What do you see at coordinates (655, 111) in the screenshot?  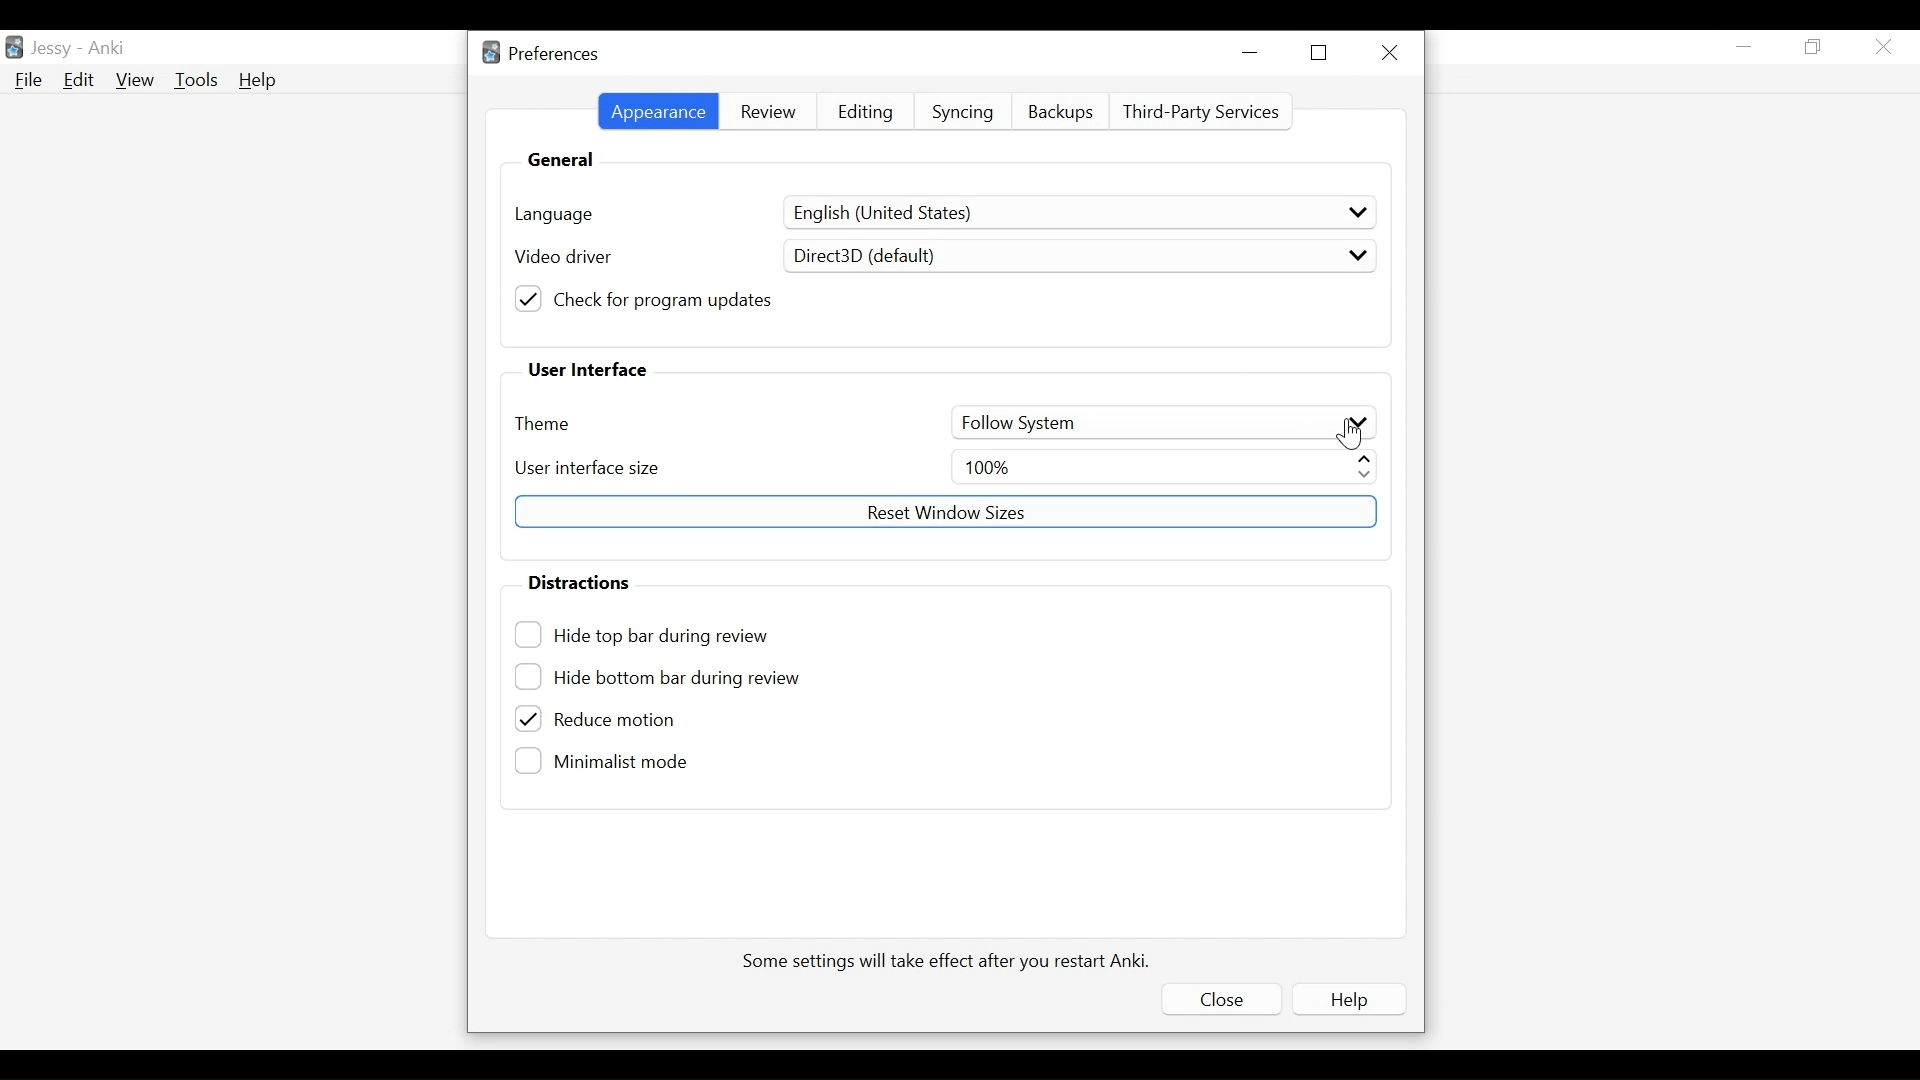 I see `Appearance` at bounding box center [655, 111].